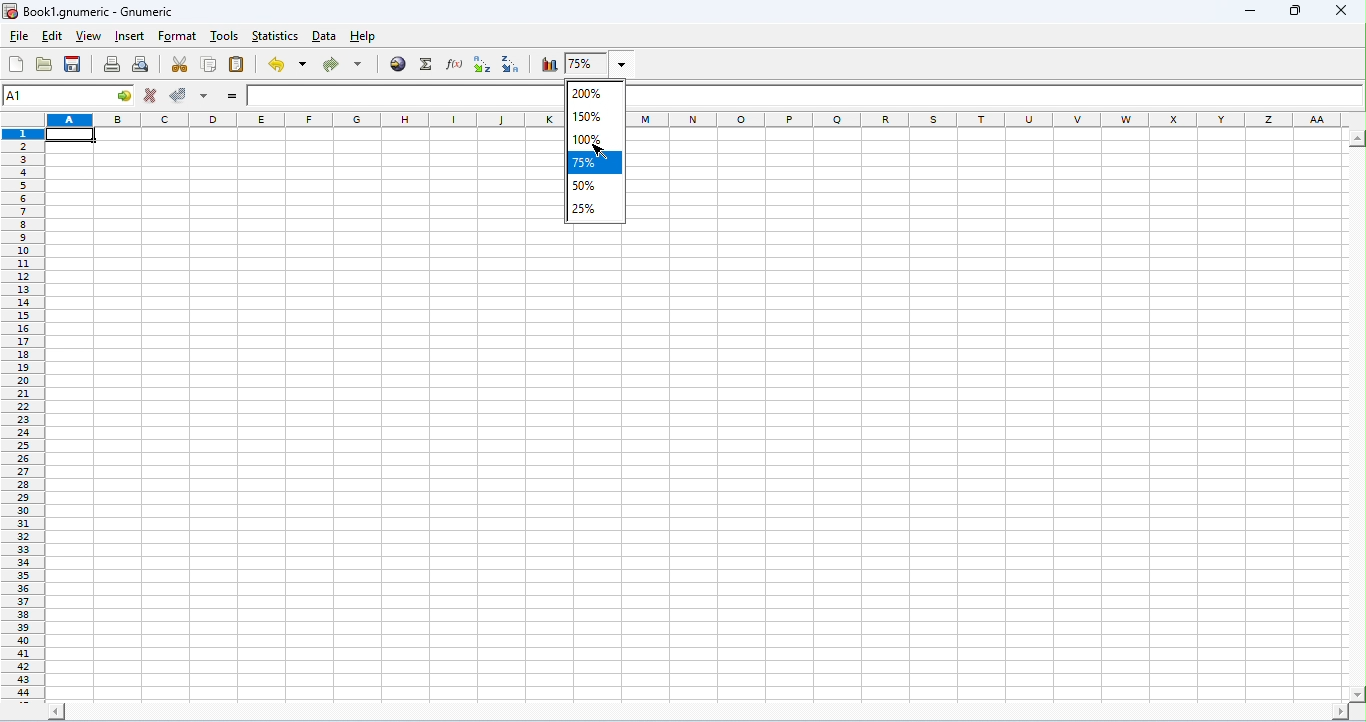  Describe the element at coordinates (363, 38) in the screenshot. I see `help` at that location.